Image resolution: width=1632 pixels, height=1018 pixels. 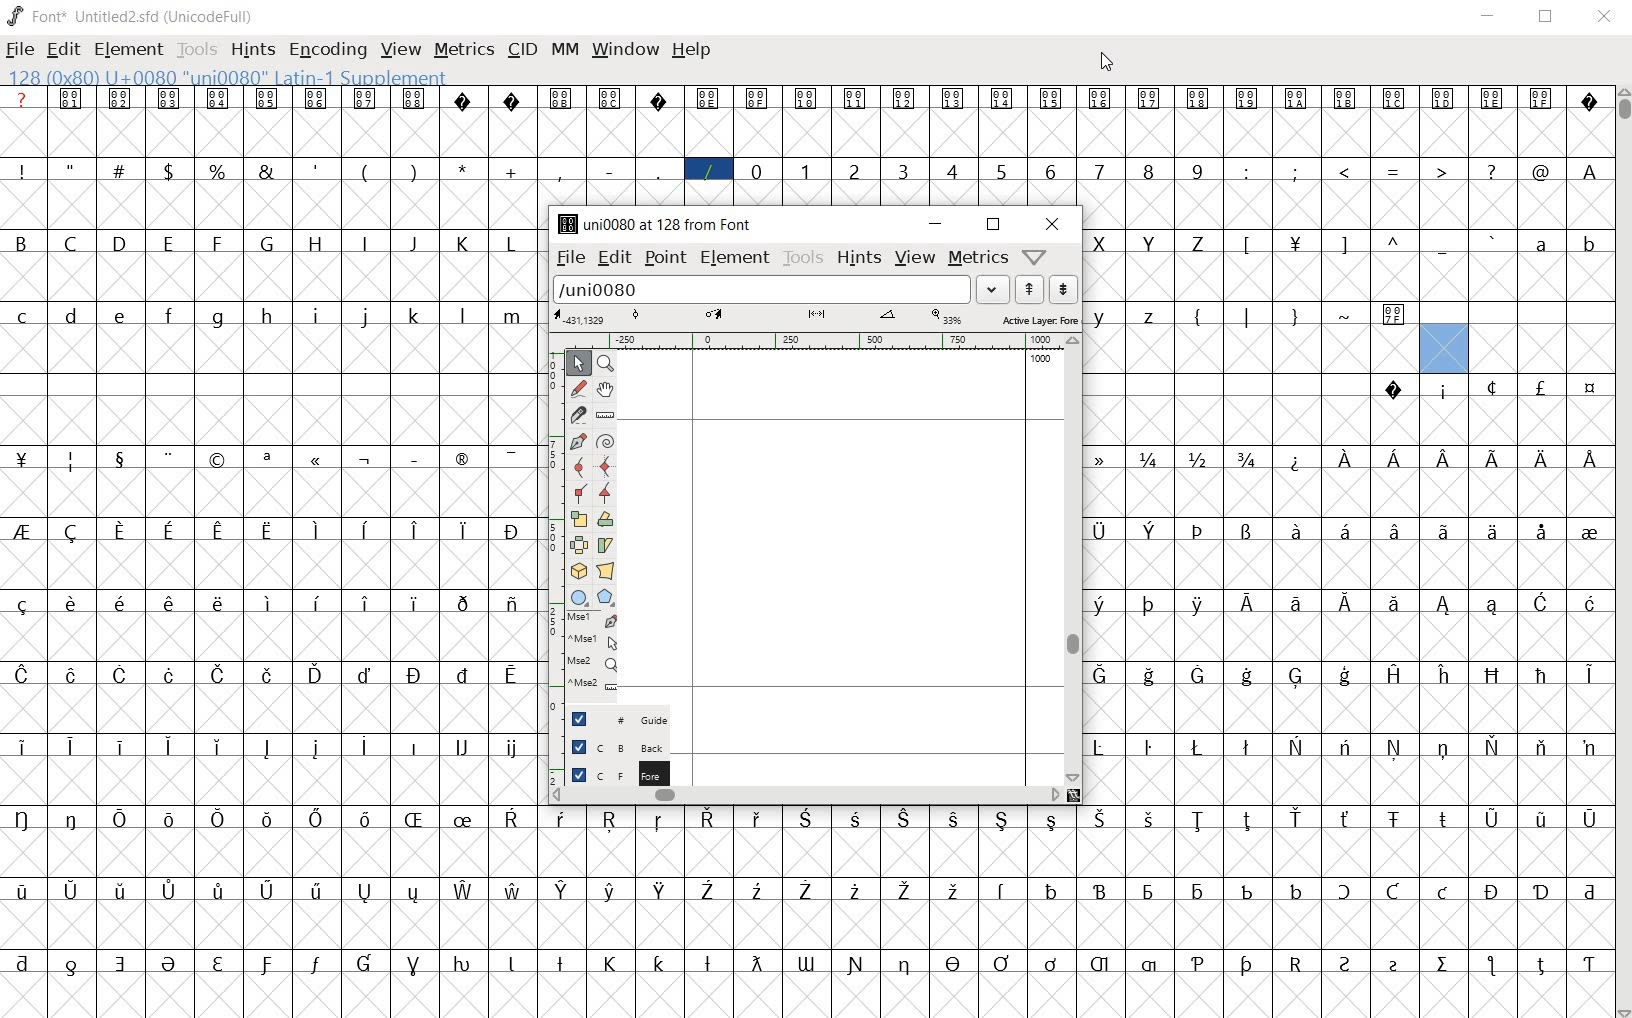 I want to click on glyph, so click(x=463, y=169).